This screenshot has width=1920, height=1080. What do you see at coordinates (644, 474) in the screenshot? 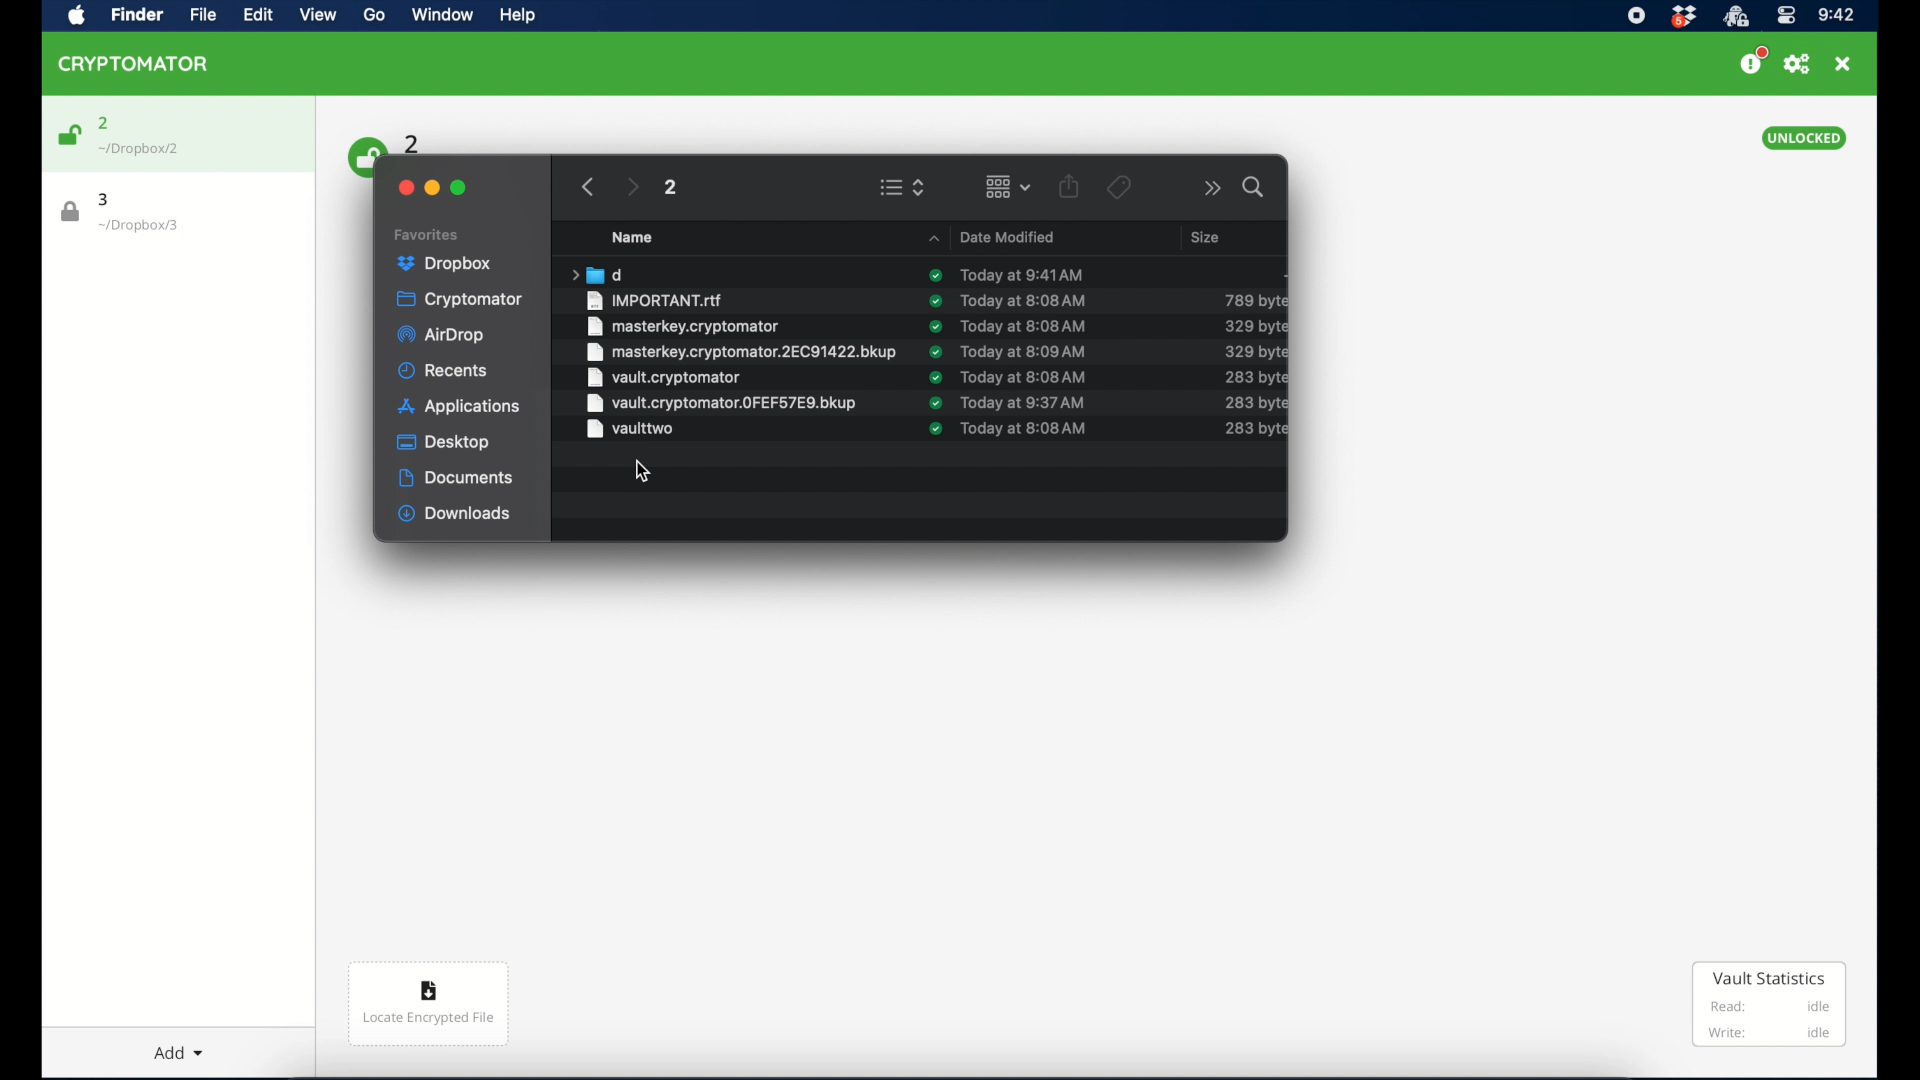
I see `cursor` at bounding box center [644, 474].